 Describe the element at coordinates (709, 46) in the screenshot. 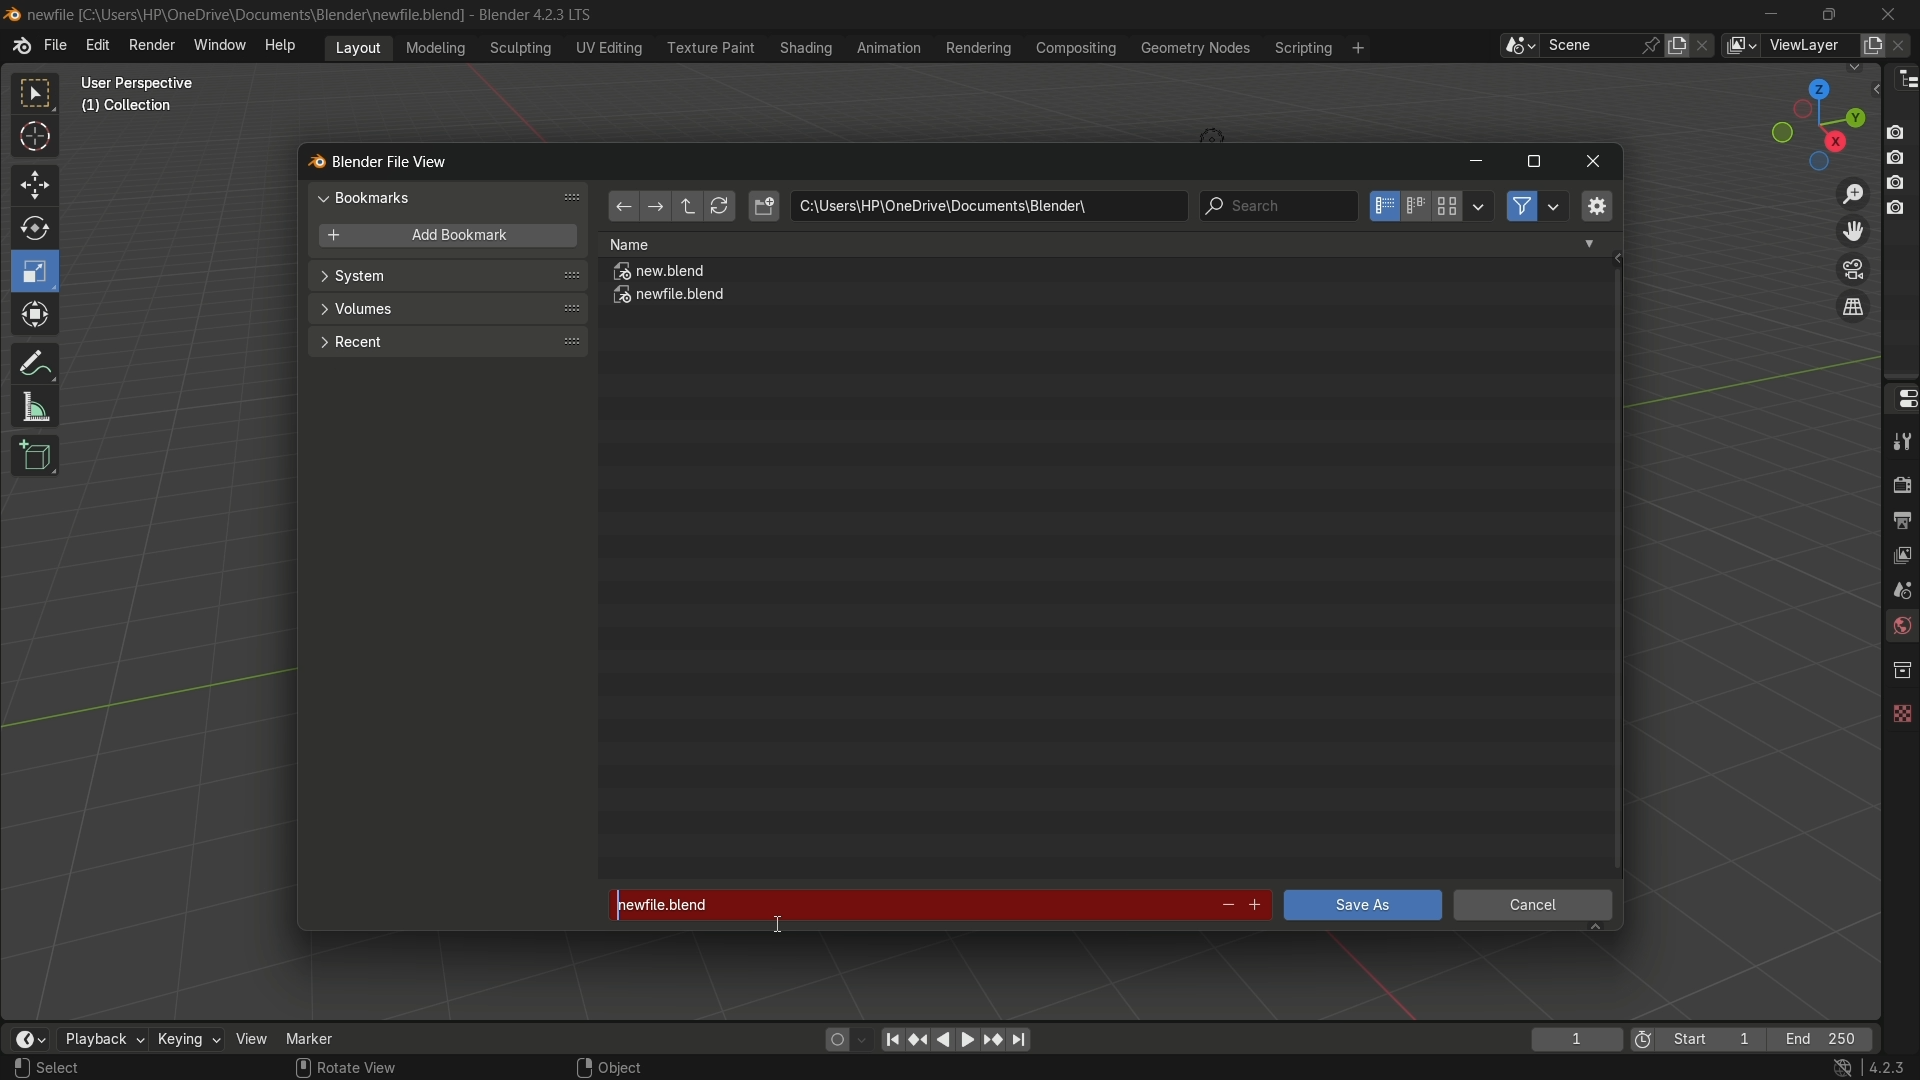

I see `texture paint menu` at that location.